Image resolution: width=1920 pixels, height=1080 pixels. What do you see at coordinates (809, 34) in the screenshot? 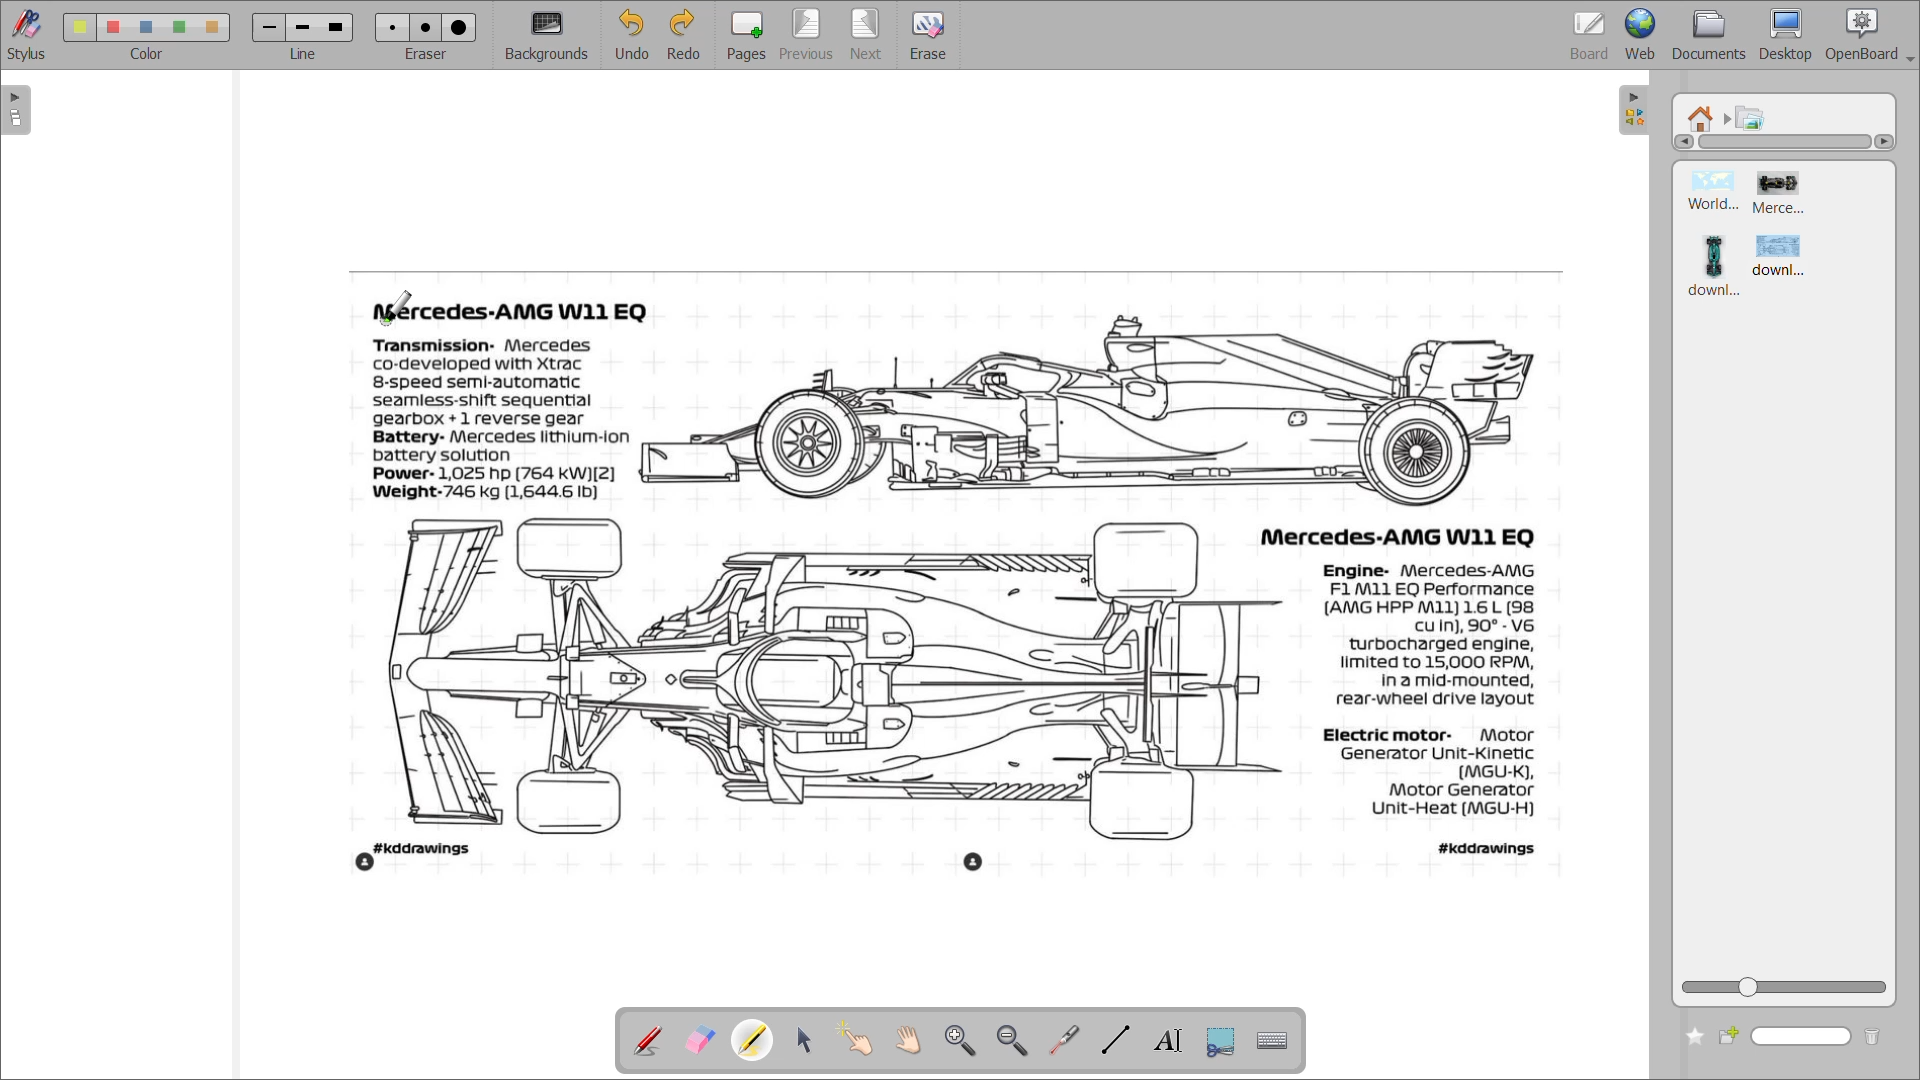
I see `previous` at bounding box center [809, 34].